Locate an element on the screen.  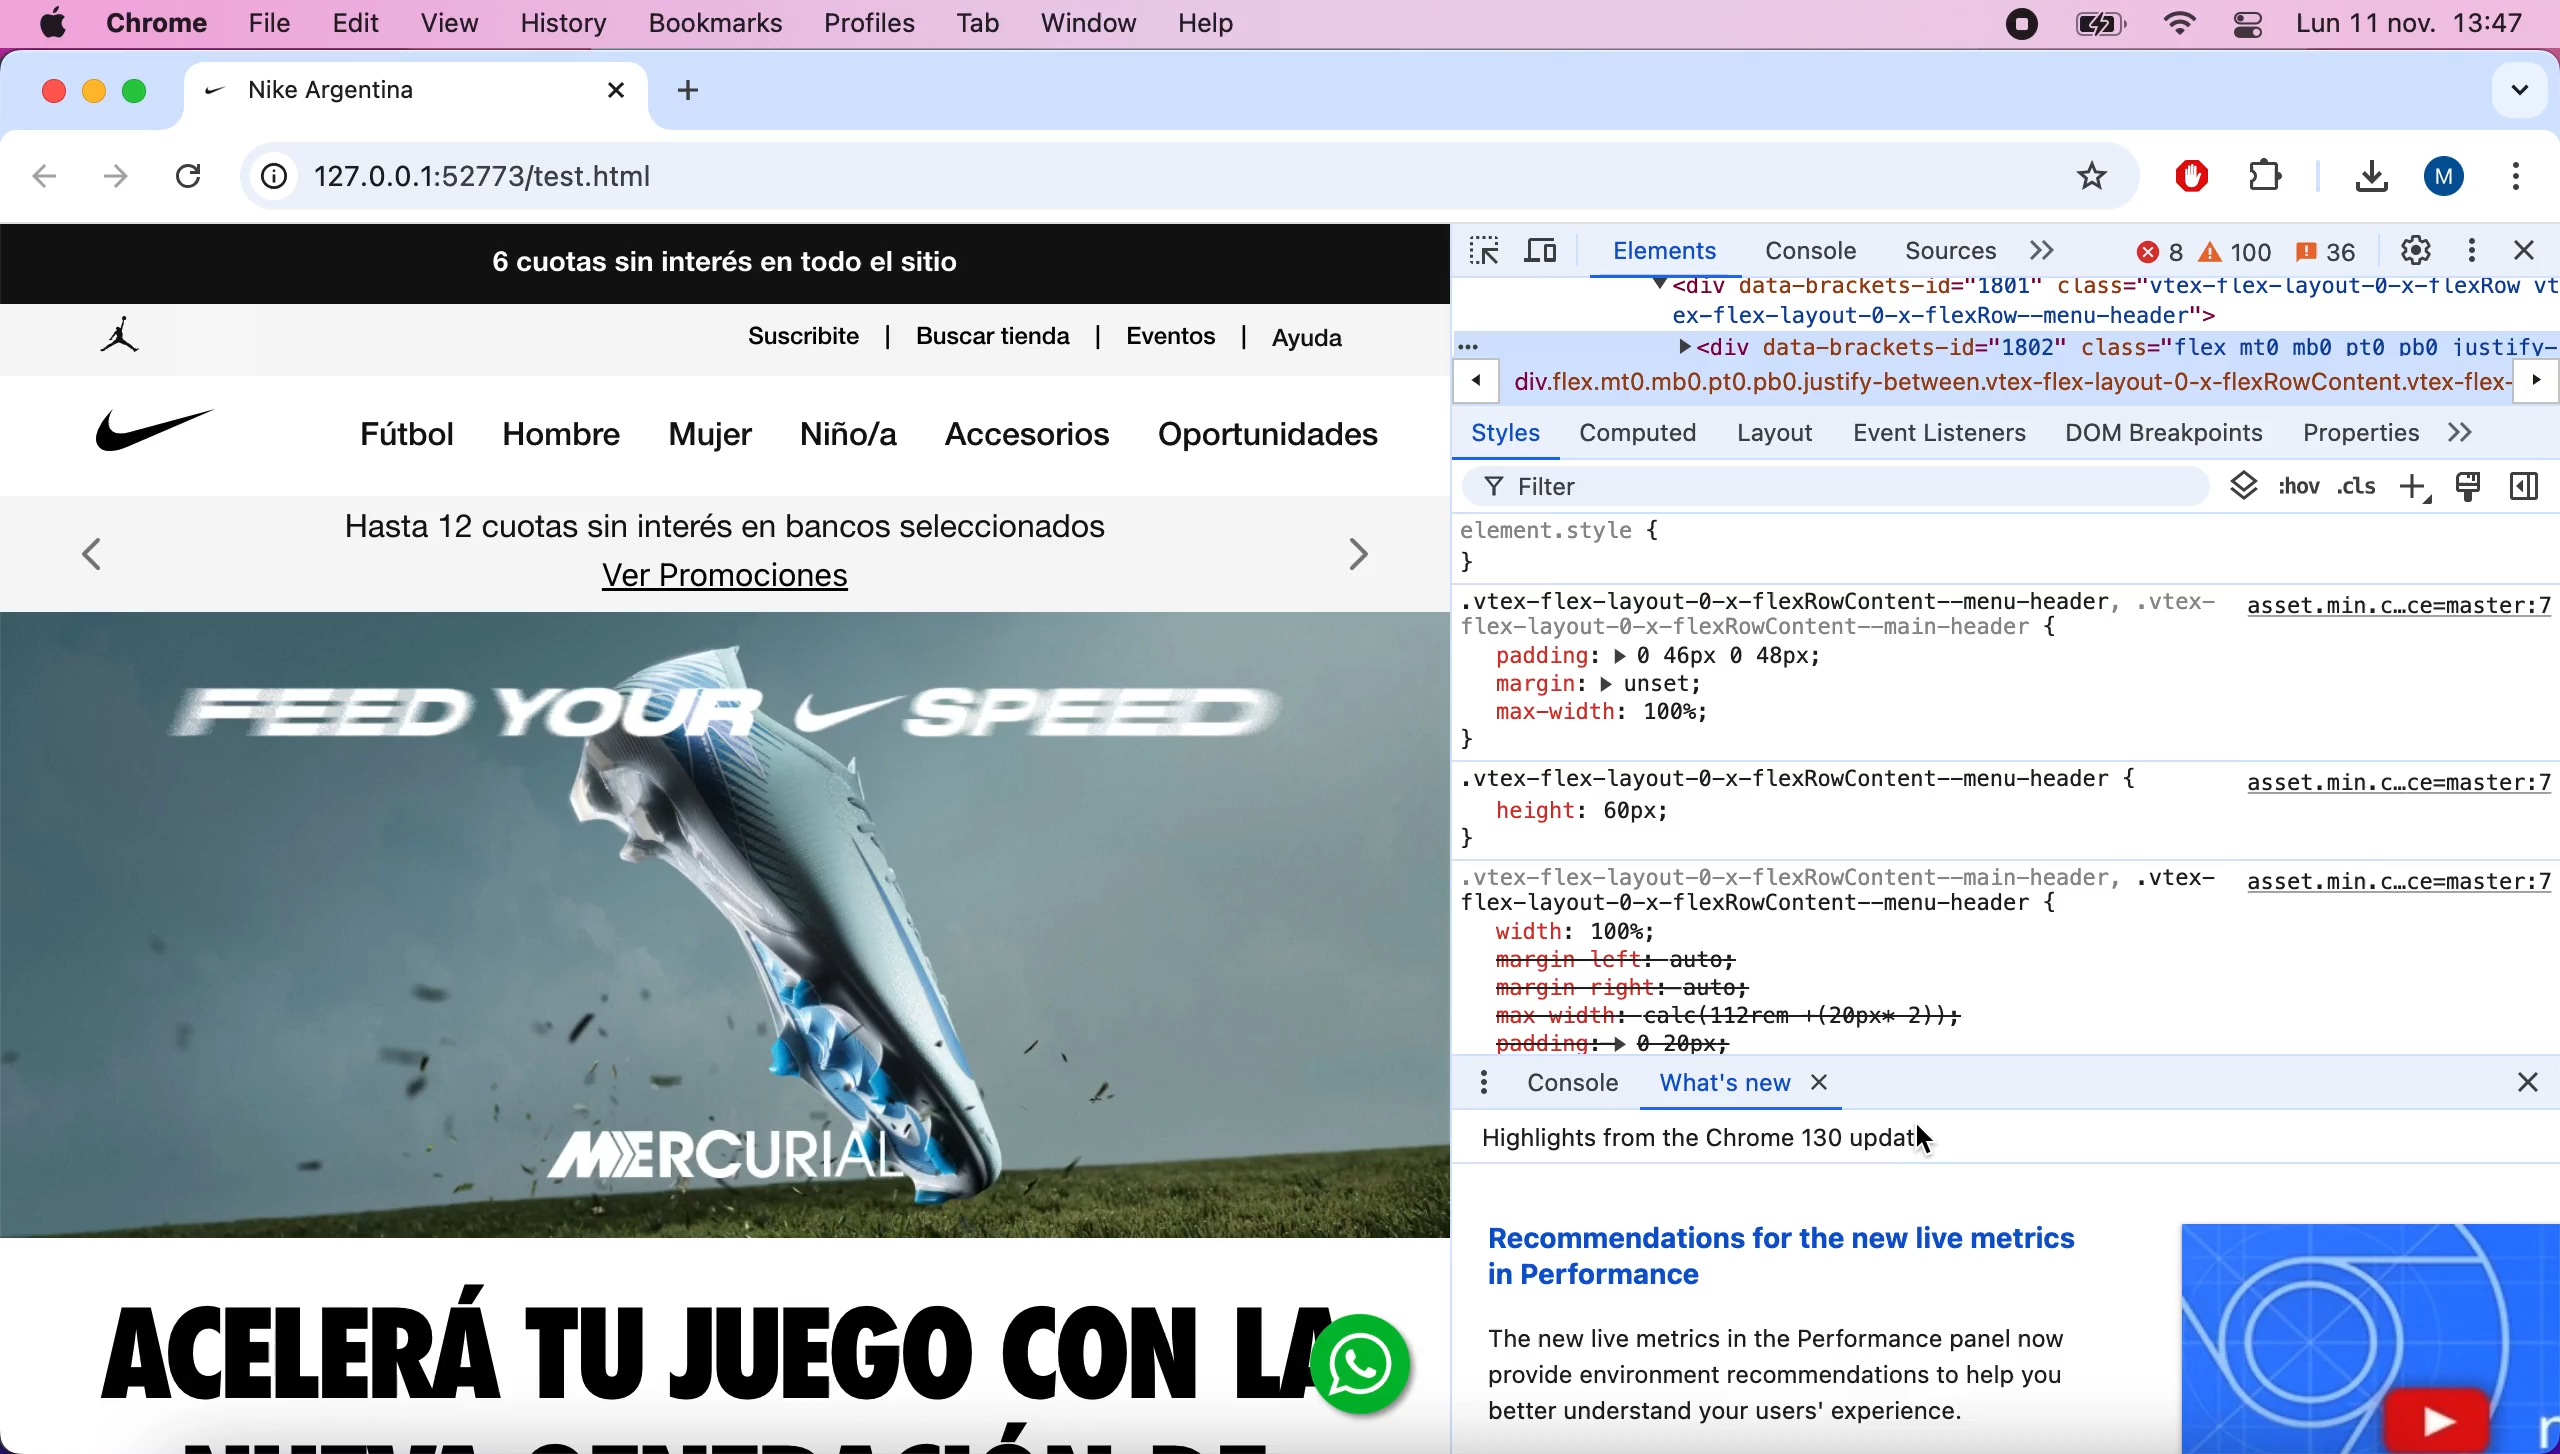
filter bar is located at coordinates (1842, 485).